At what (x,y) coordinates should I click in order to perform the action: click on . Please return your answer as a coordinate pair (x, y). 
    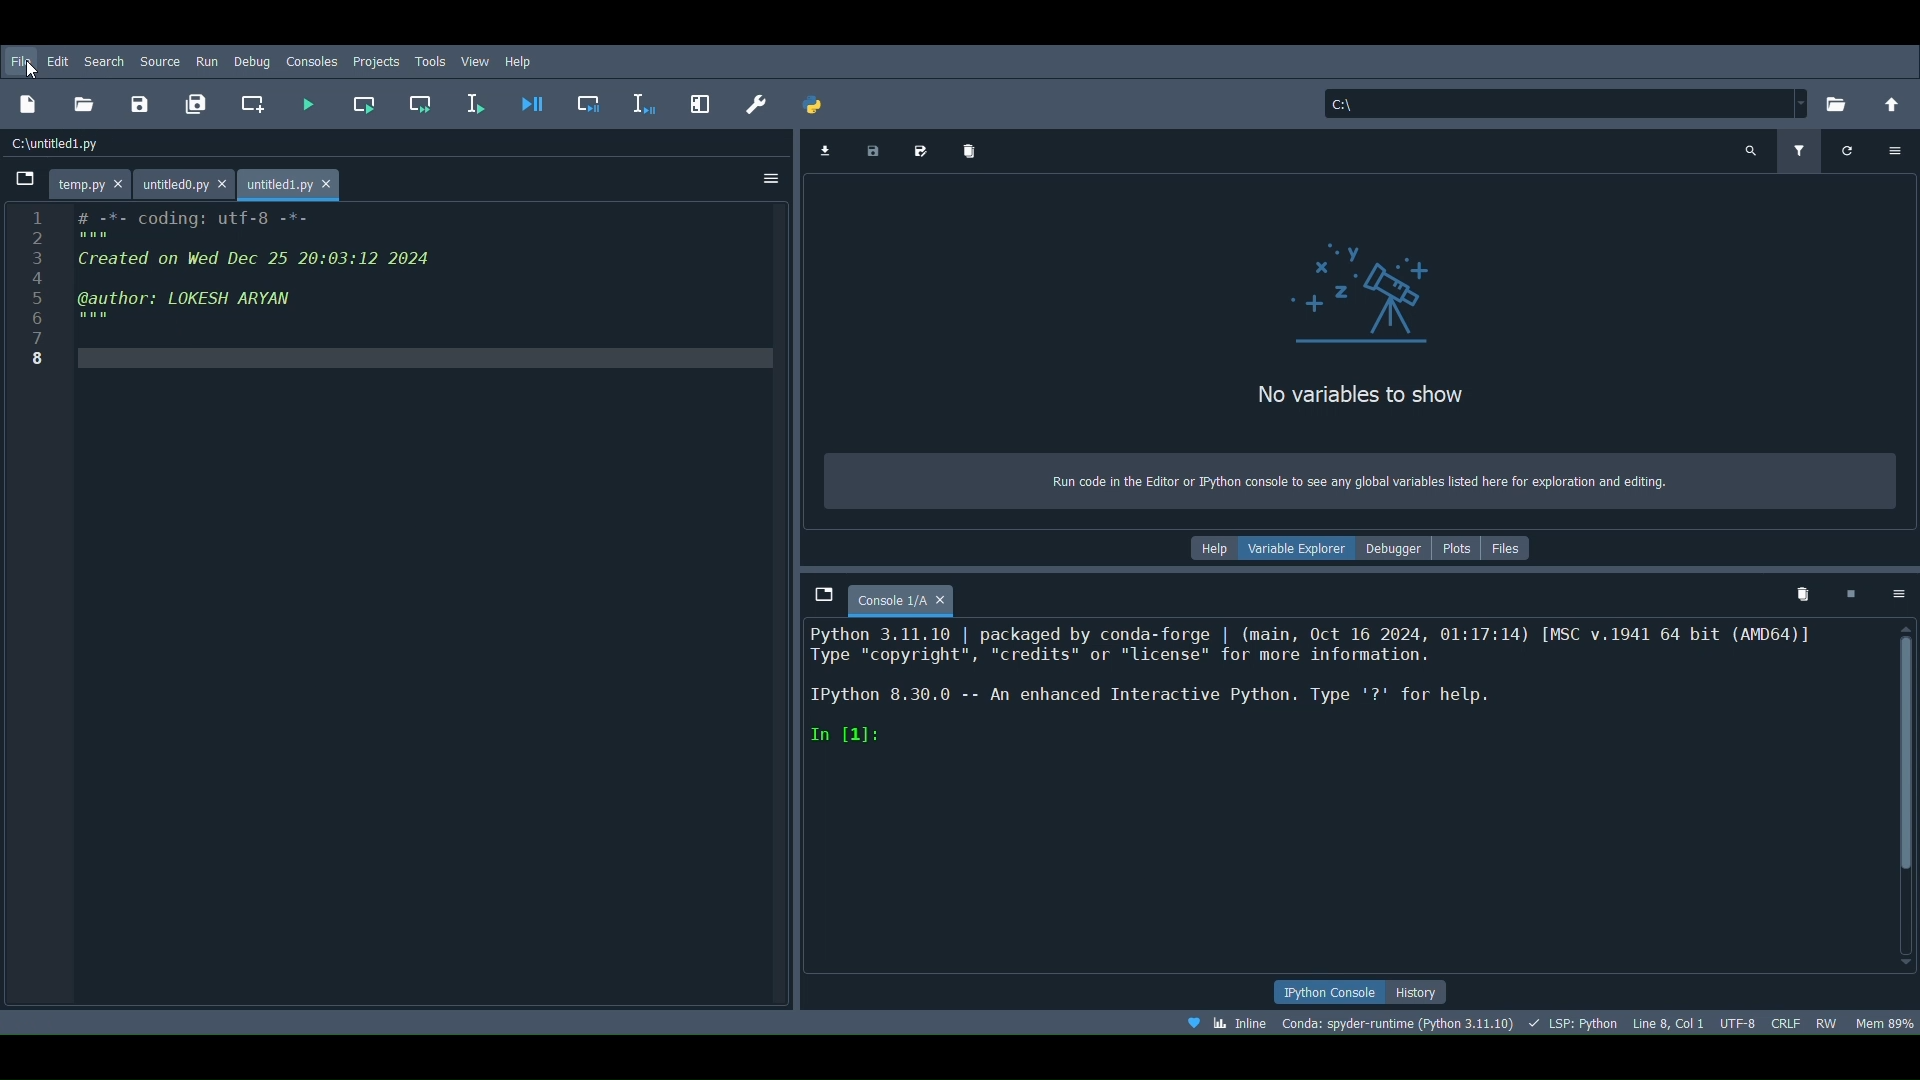
    Looking at the image, I should click on (592, 106).